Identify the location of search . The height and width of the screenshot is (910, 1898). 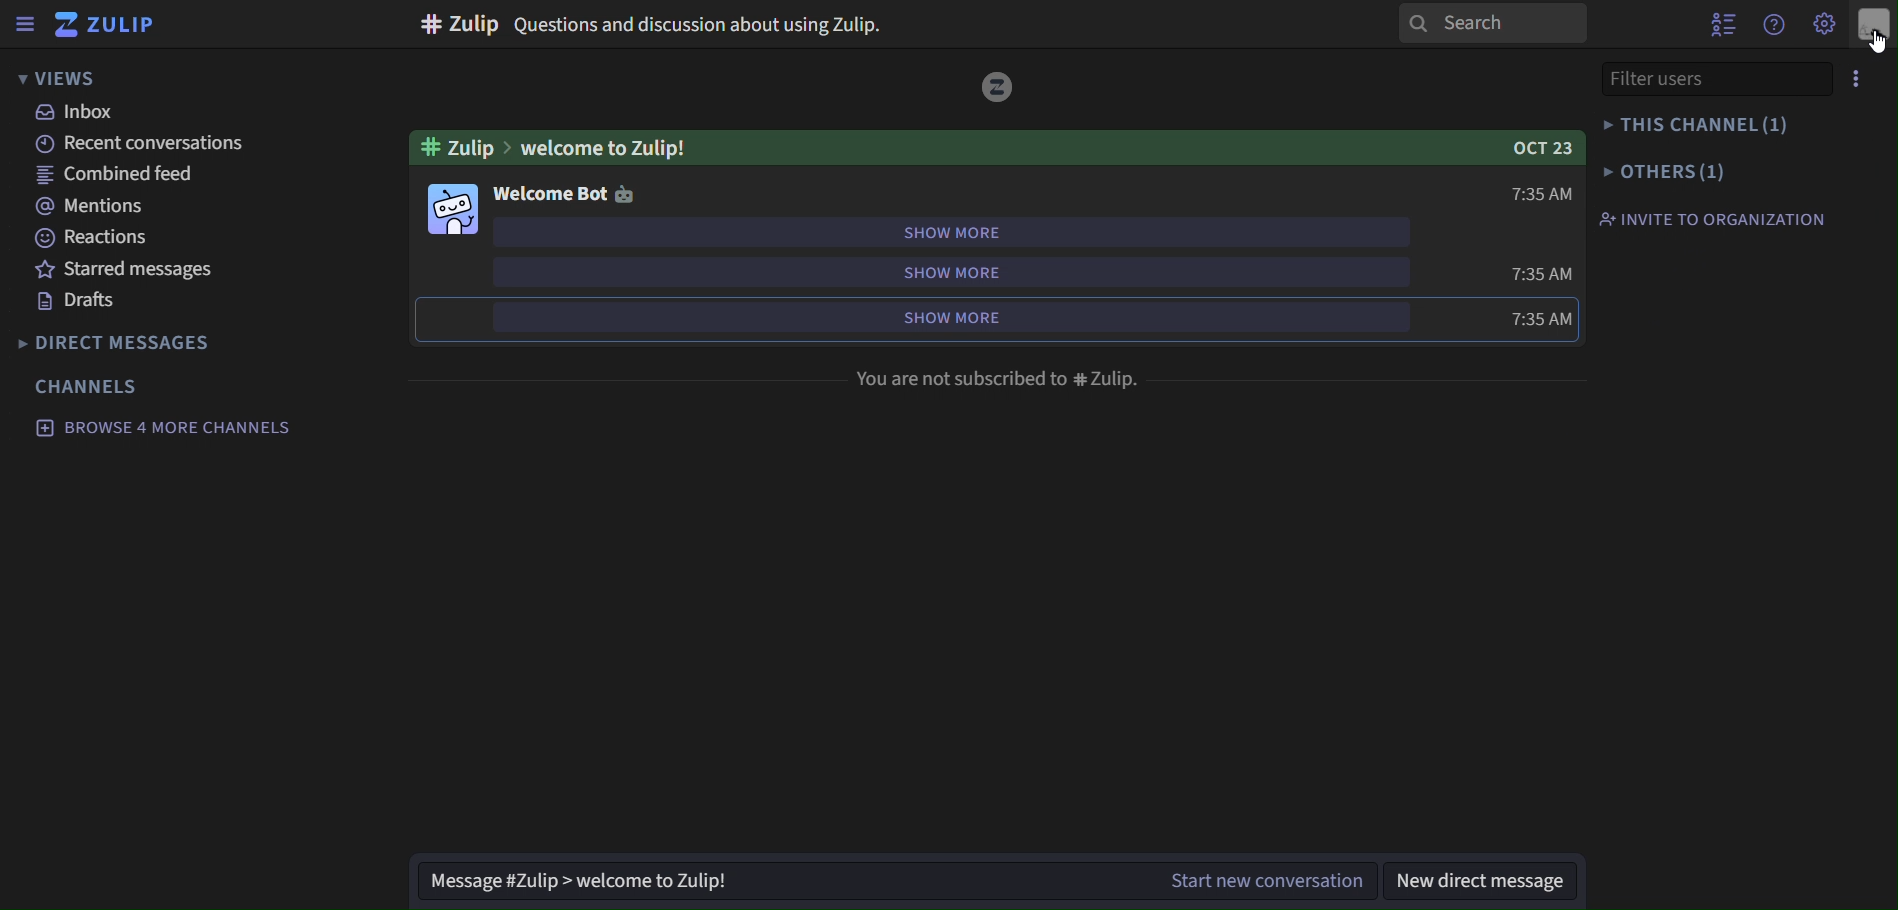
(1496, 24).